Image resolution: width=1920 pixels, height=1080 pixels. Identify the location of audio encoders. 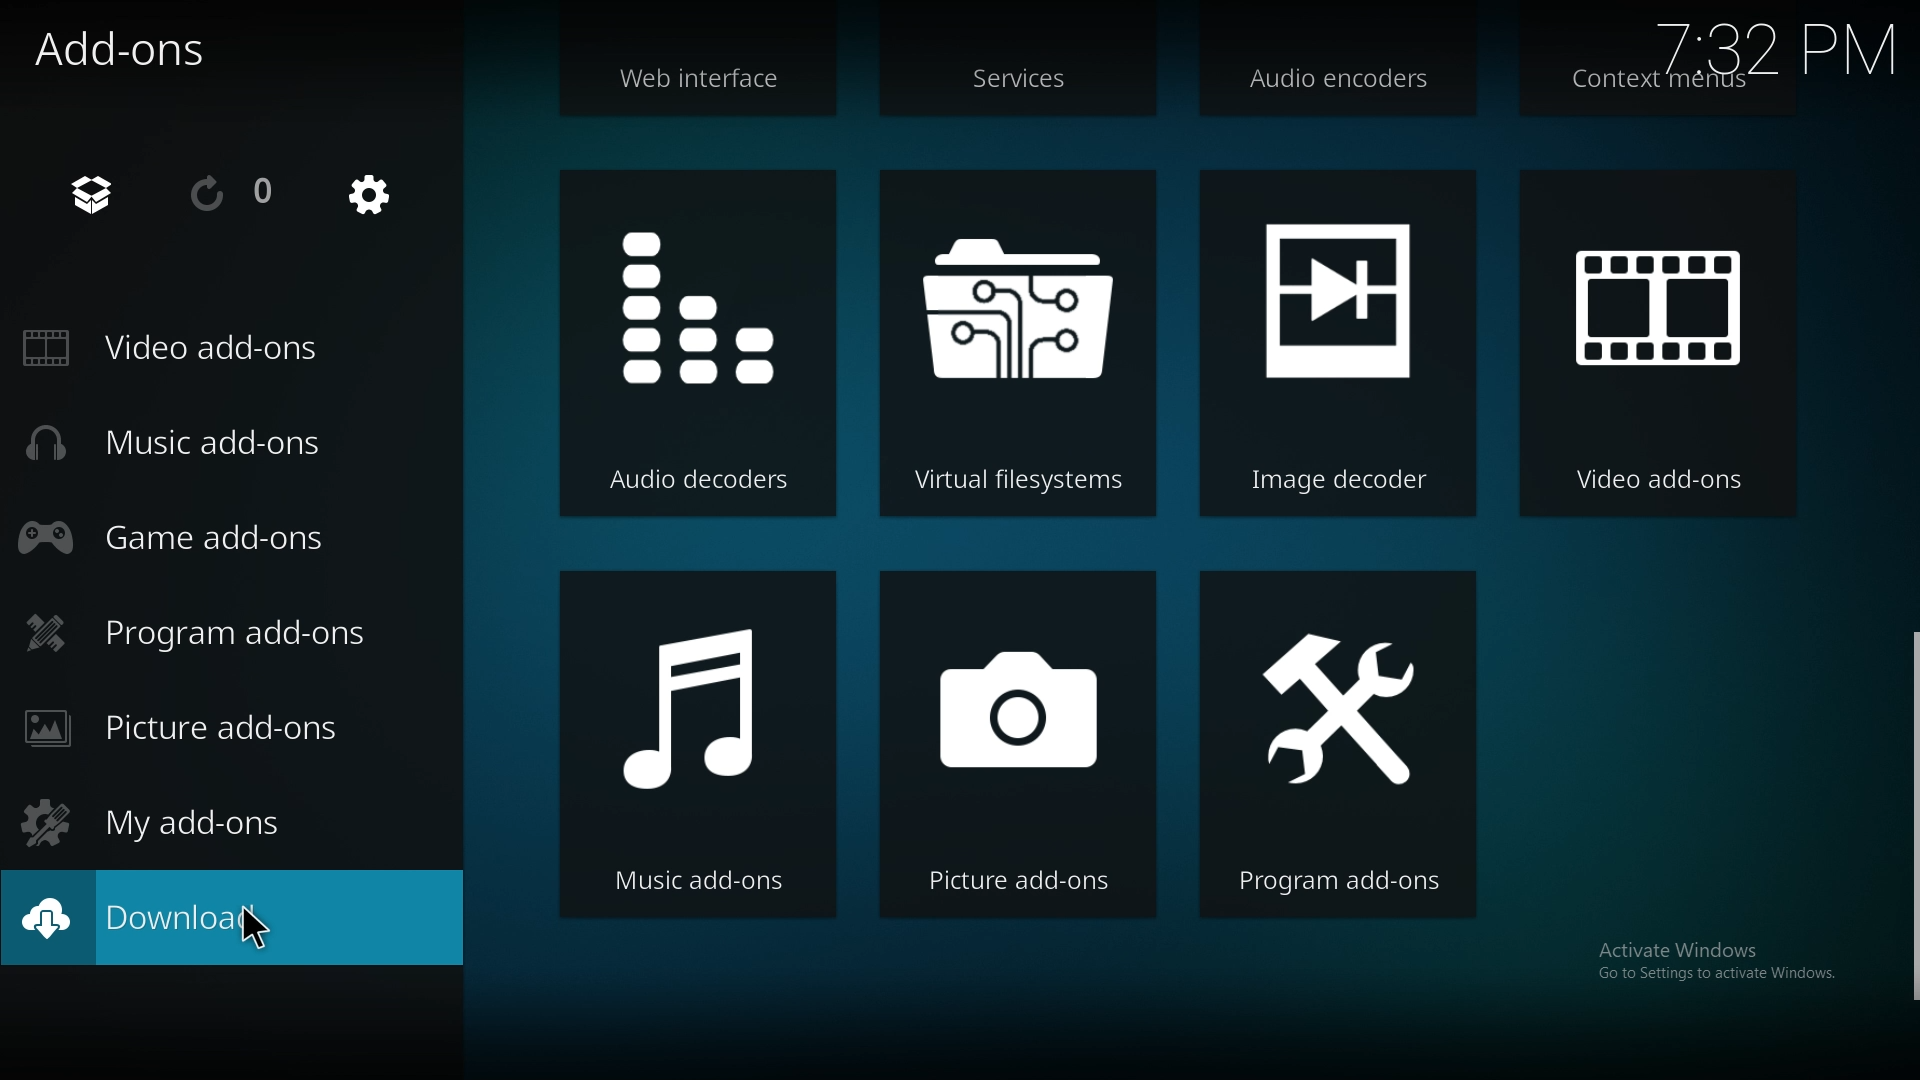
(1339, 86).